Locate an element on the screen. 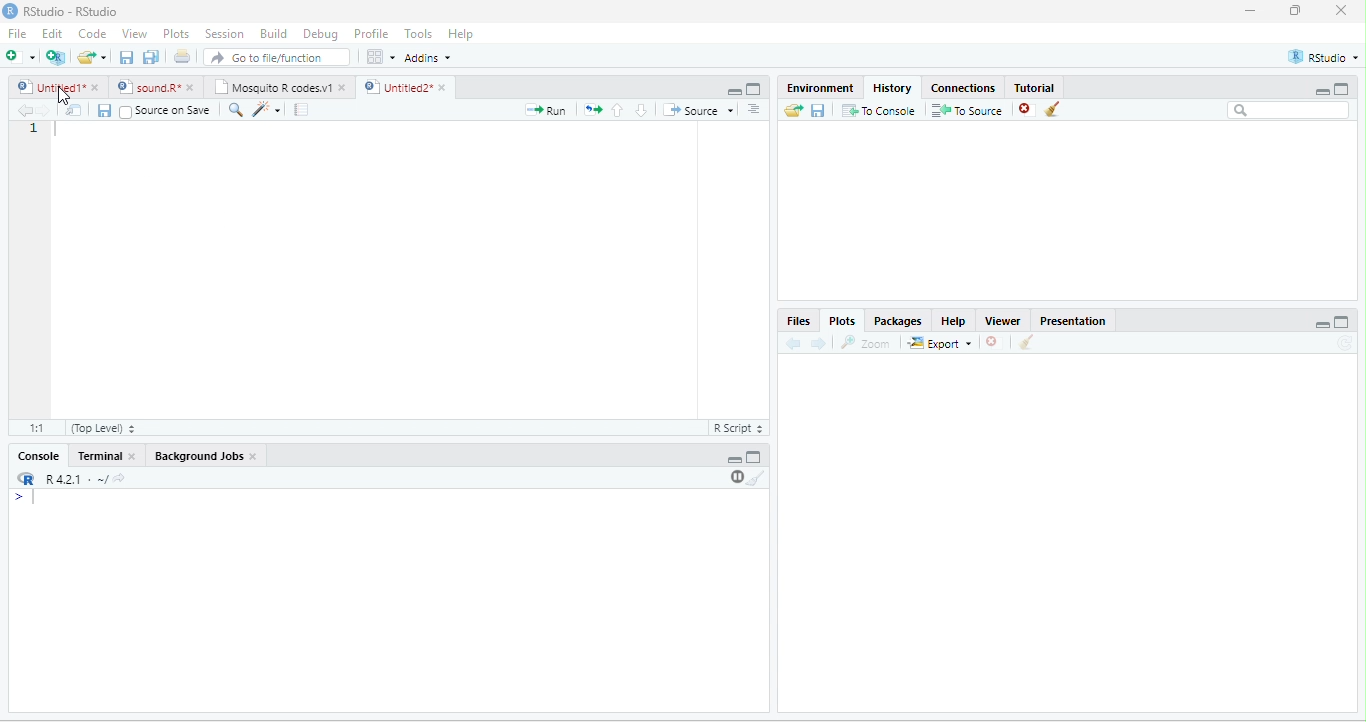 This screenshot has height=722, width=1366. options is located at coordinates (381, 57).